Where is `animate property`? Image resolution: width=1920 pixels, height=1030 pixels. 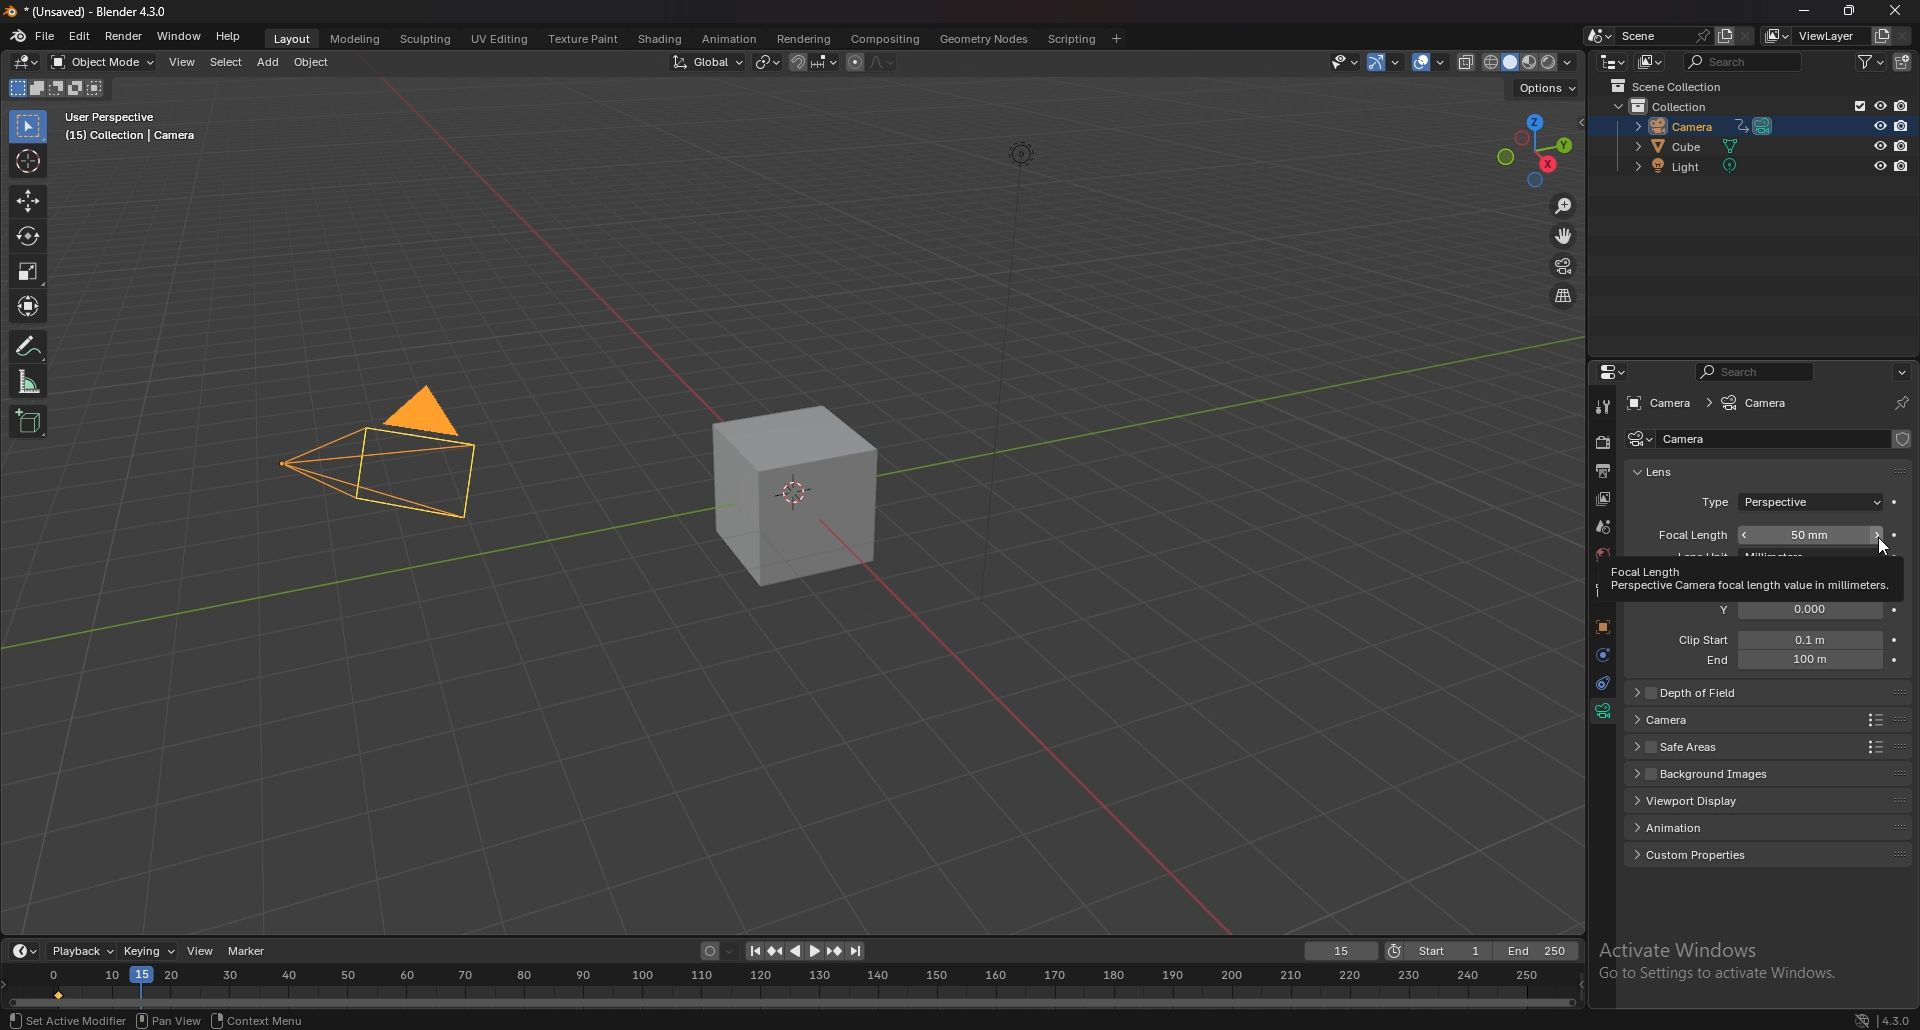
animate property is located at coordinates (1895, 536).